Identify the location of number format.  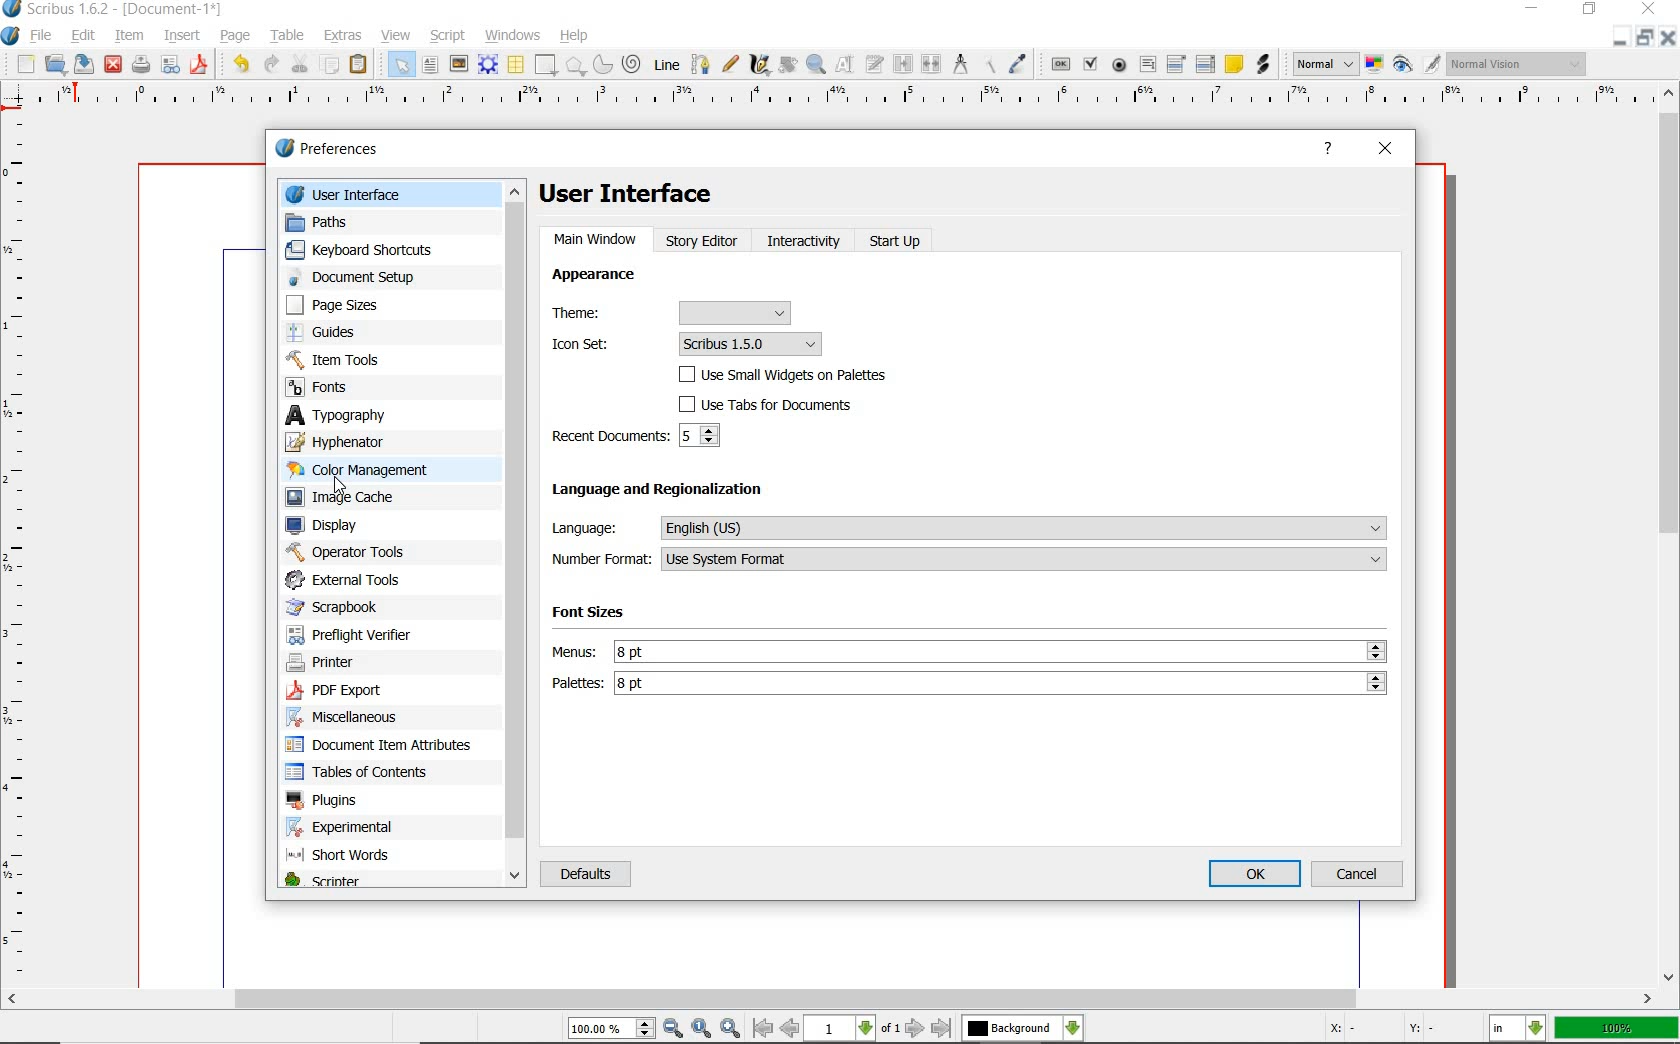
(968, 559).